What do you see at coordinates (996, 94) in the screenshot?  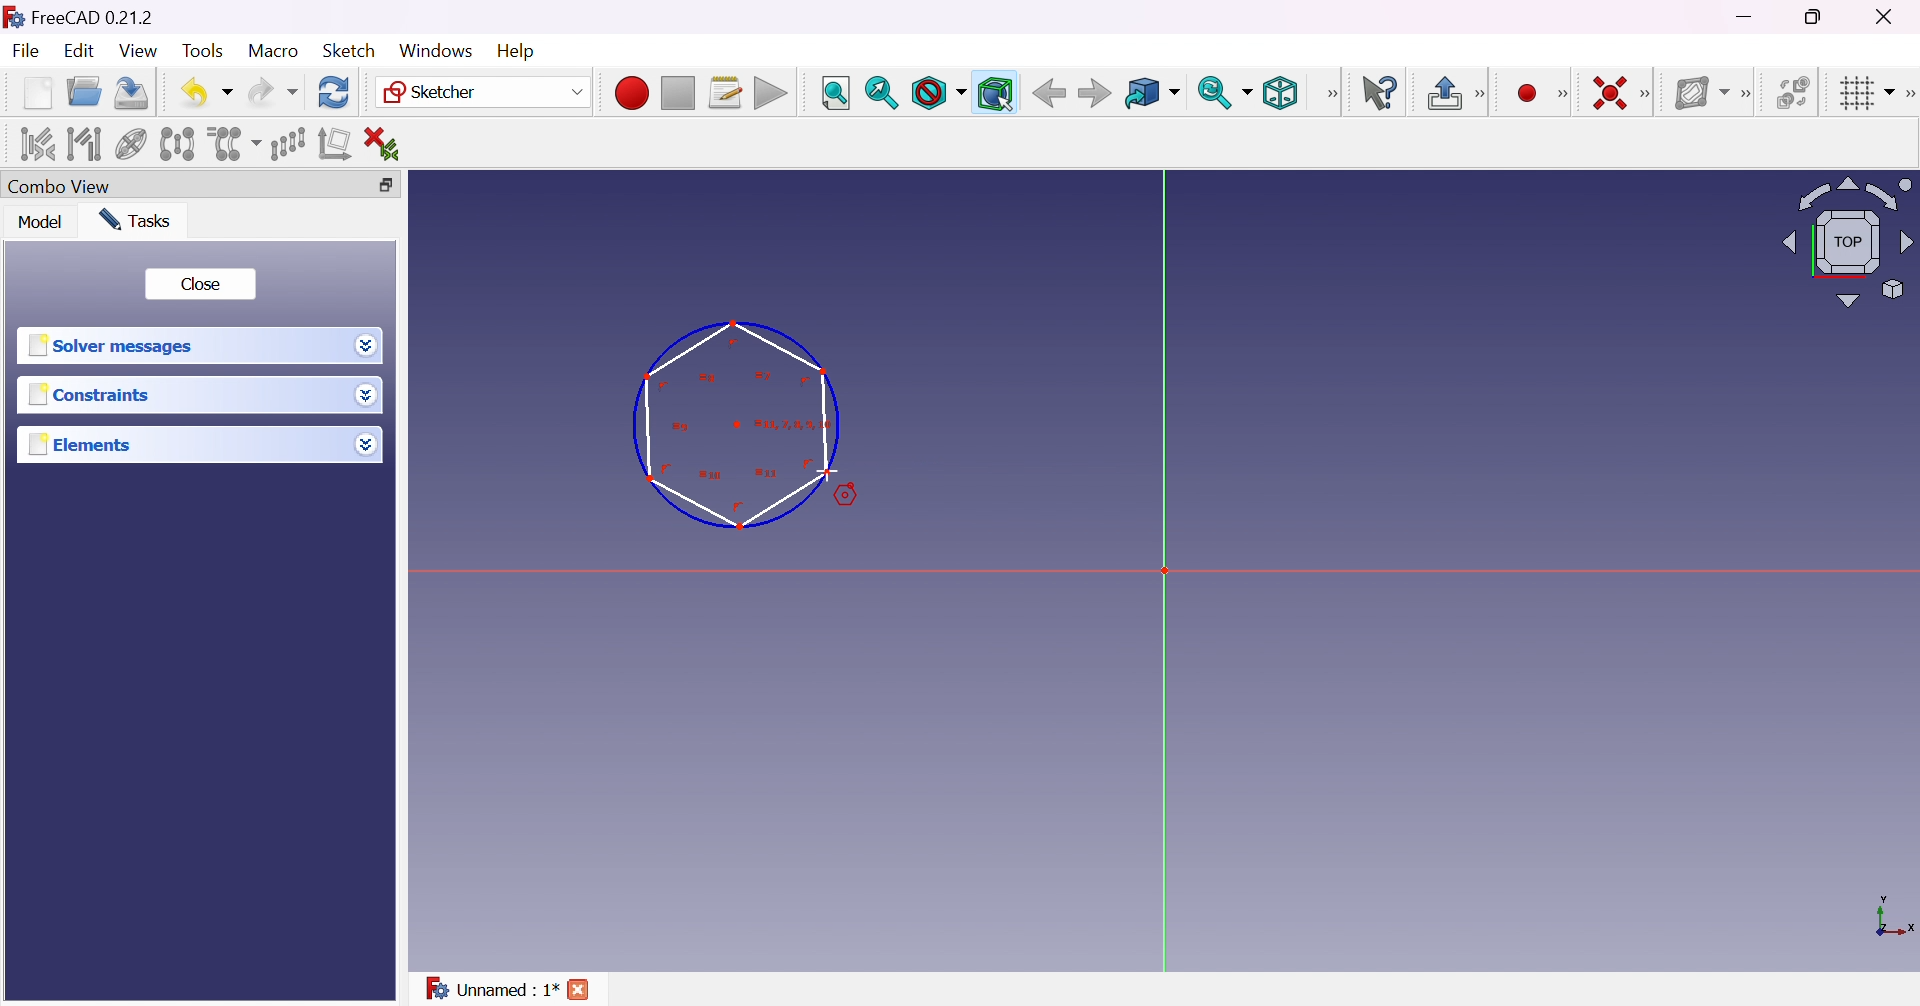 I see `Bounding box` at bounding box center [996, 94].